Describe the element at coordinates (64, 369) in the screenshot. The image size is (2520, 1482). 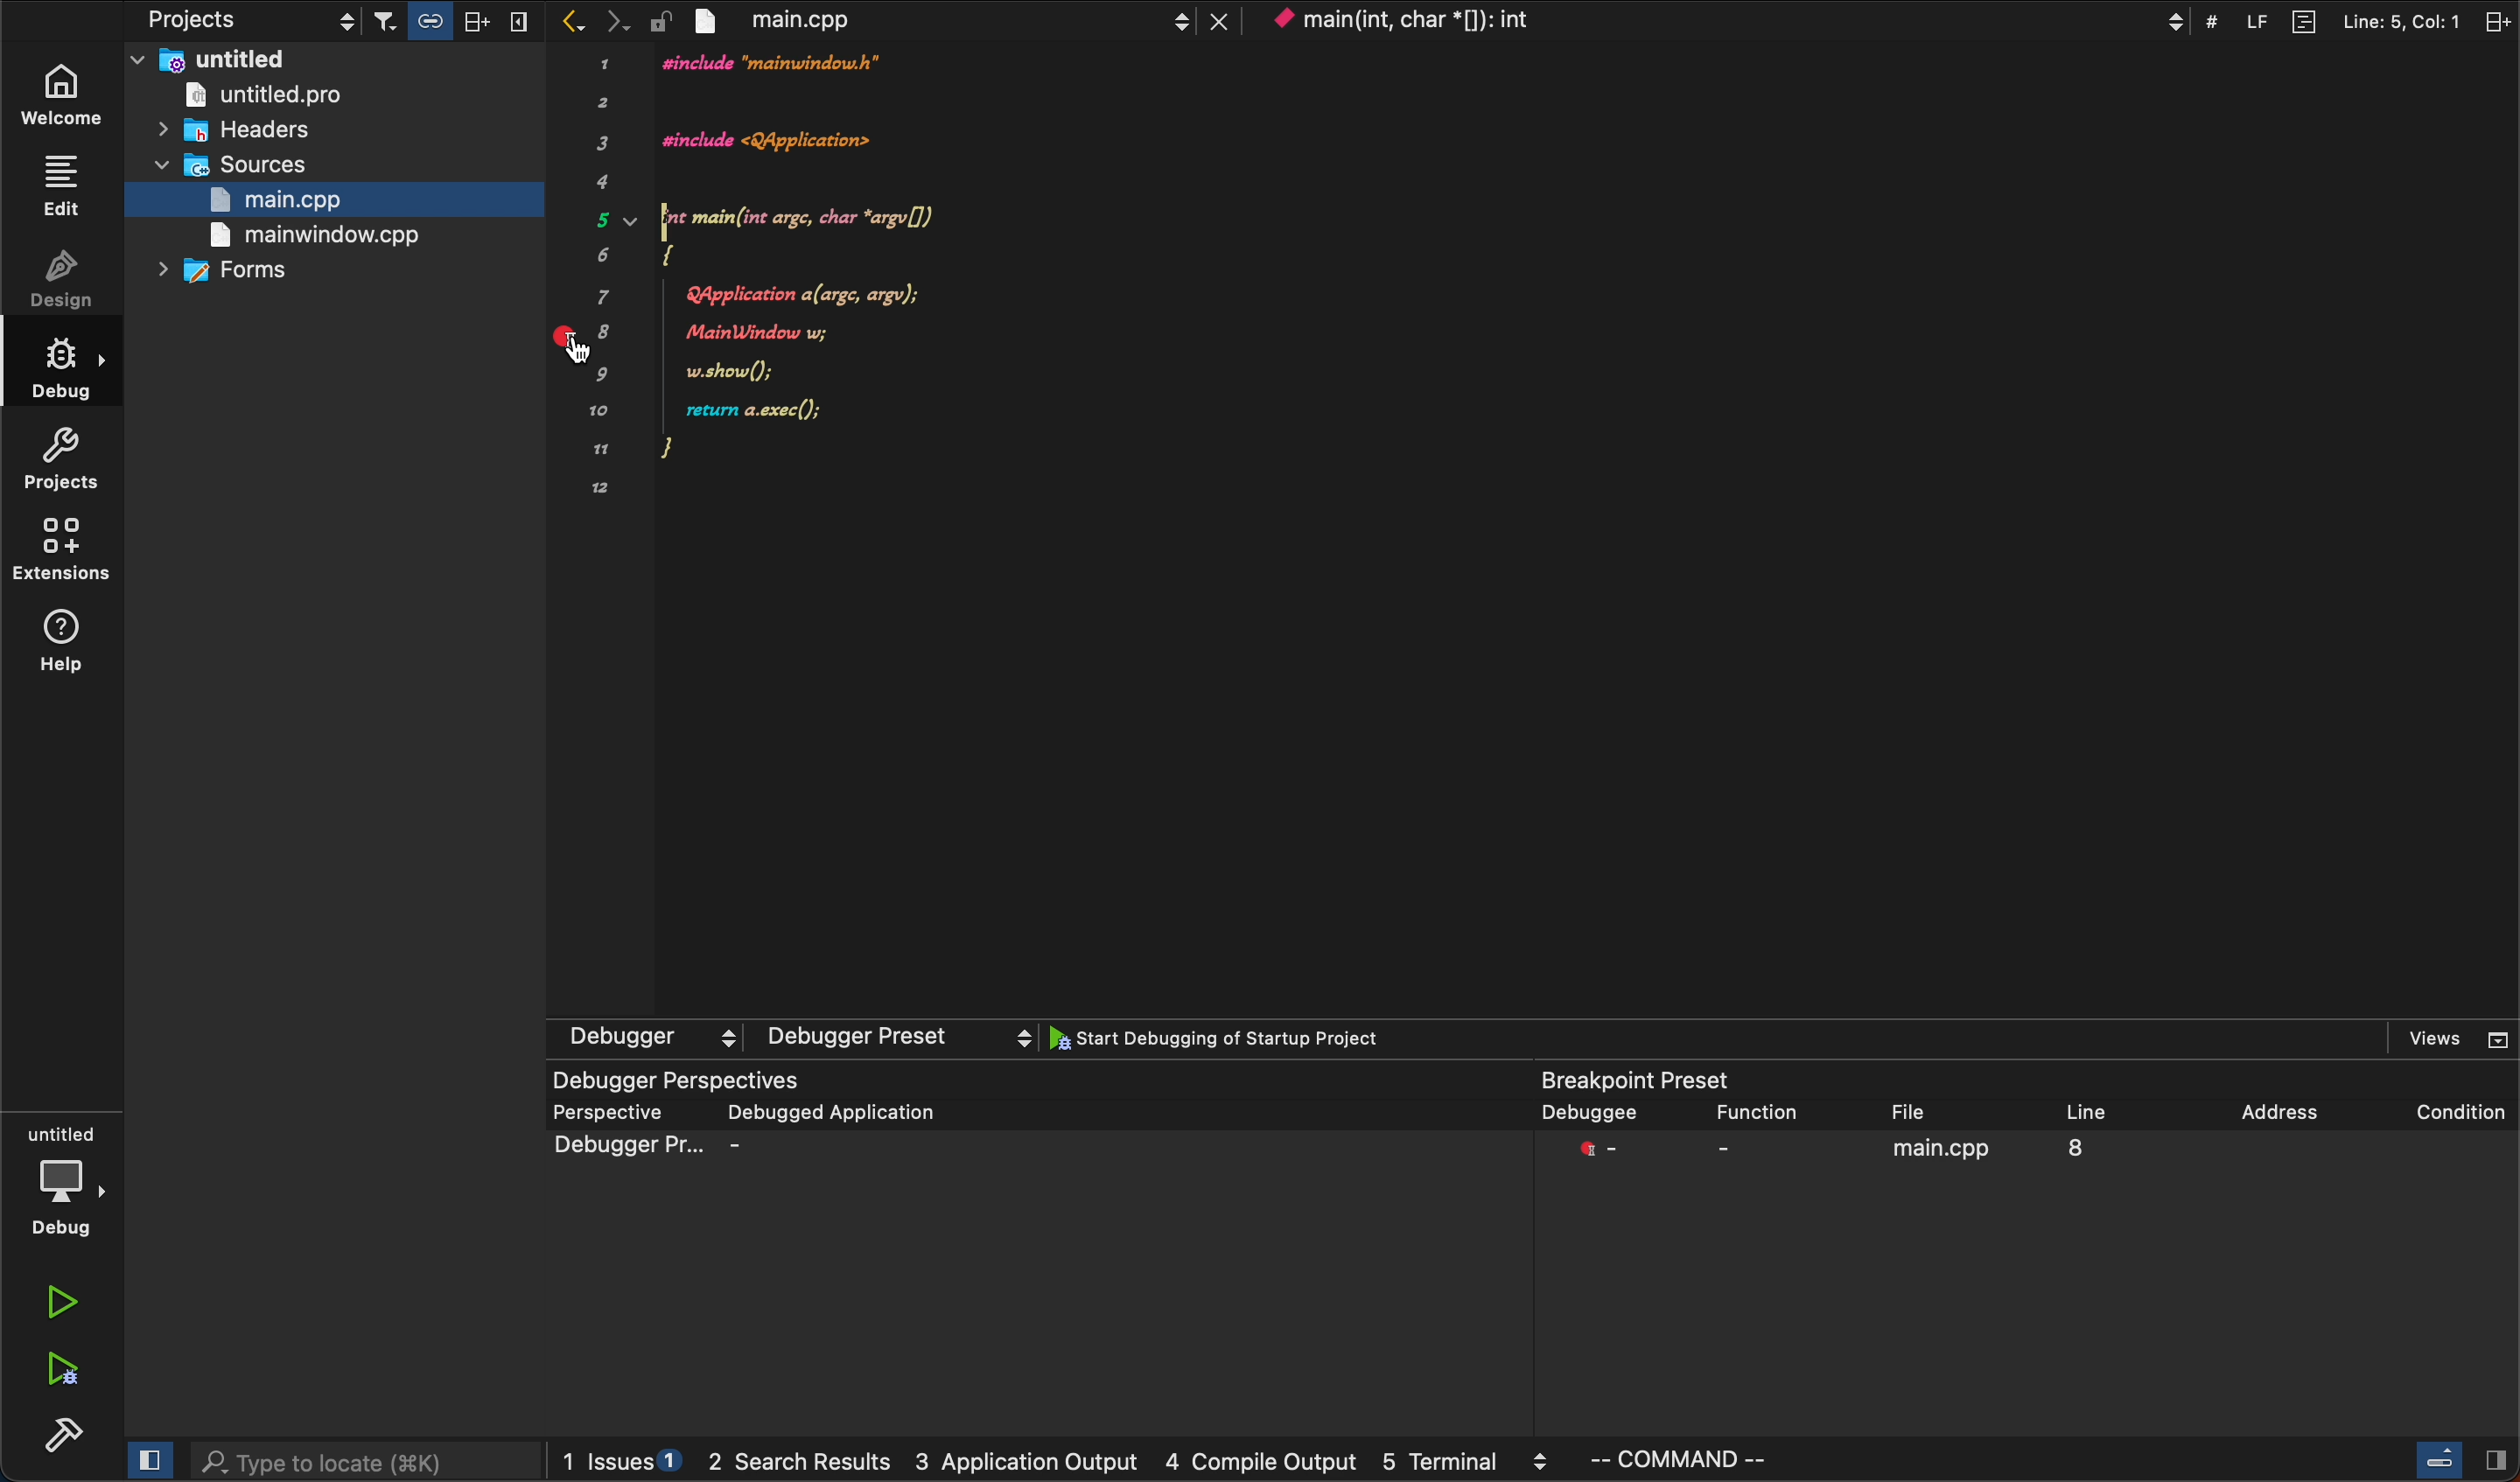
I see `debug` at that location.